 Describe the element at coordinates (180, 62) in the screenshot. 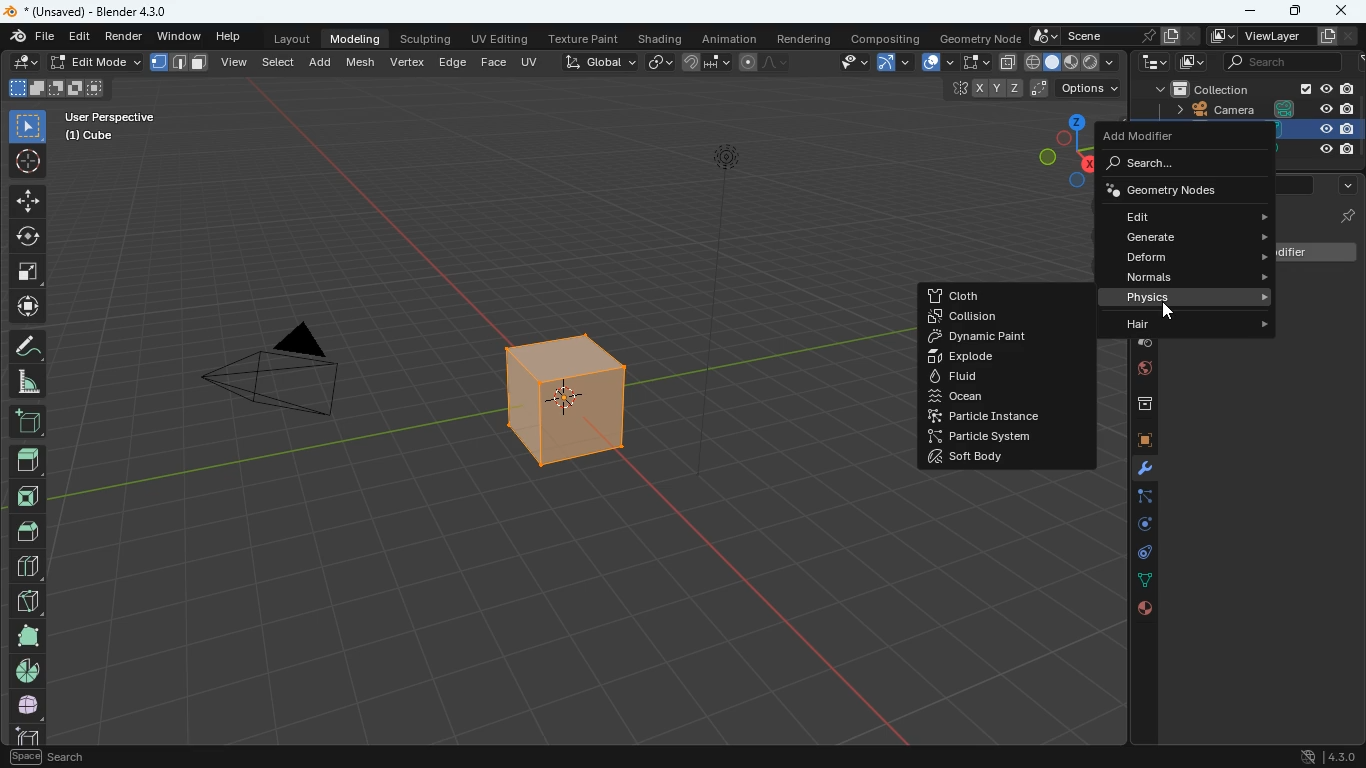

I see `shape` at that location.